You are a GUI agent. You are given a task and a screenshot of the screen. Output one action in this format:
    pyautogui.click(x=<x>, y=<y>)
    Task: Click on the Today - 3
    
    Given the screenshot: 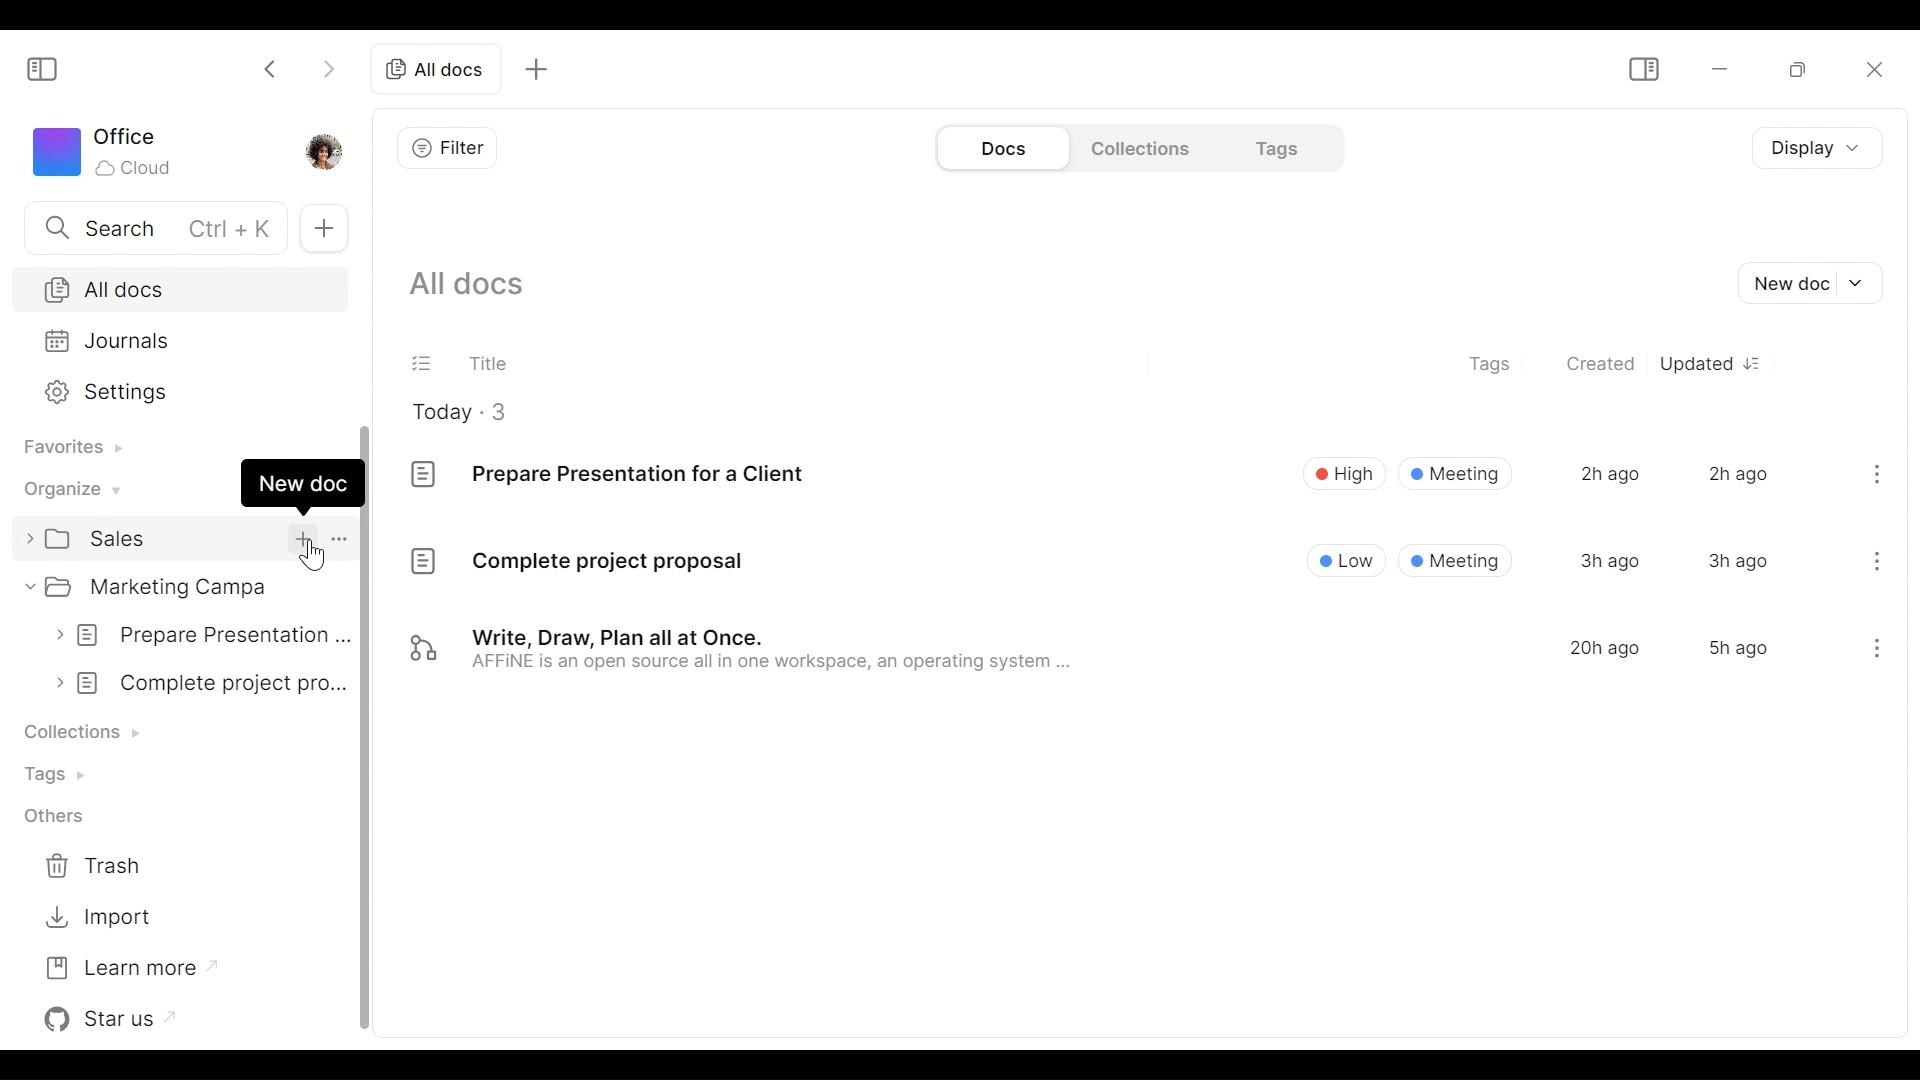 What is the action you would take?
    pyautogui.click(x=475, y=411)
    